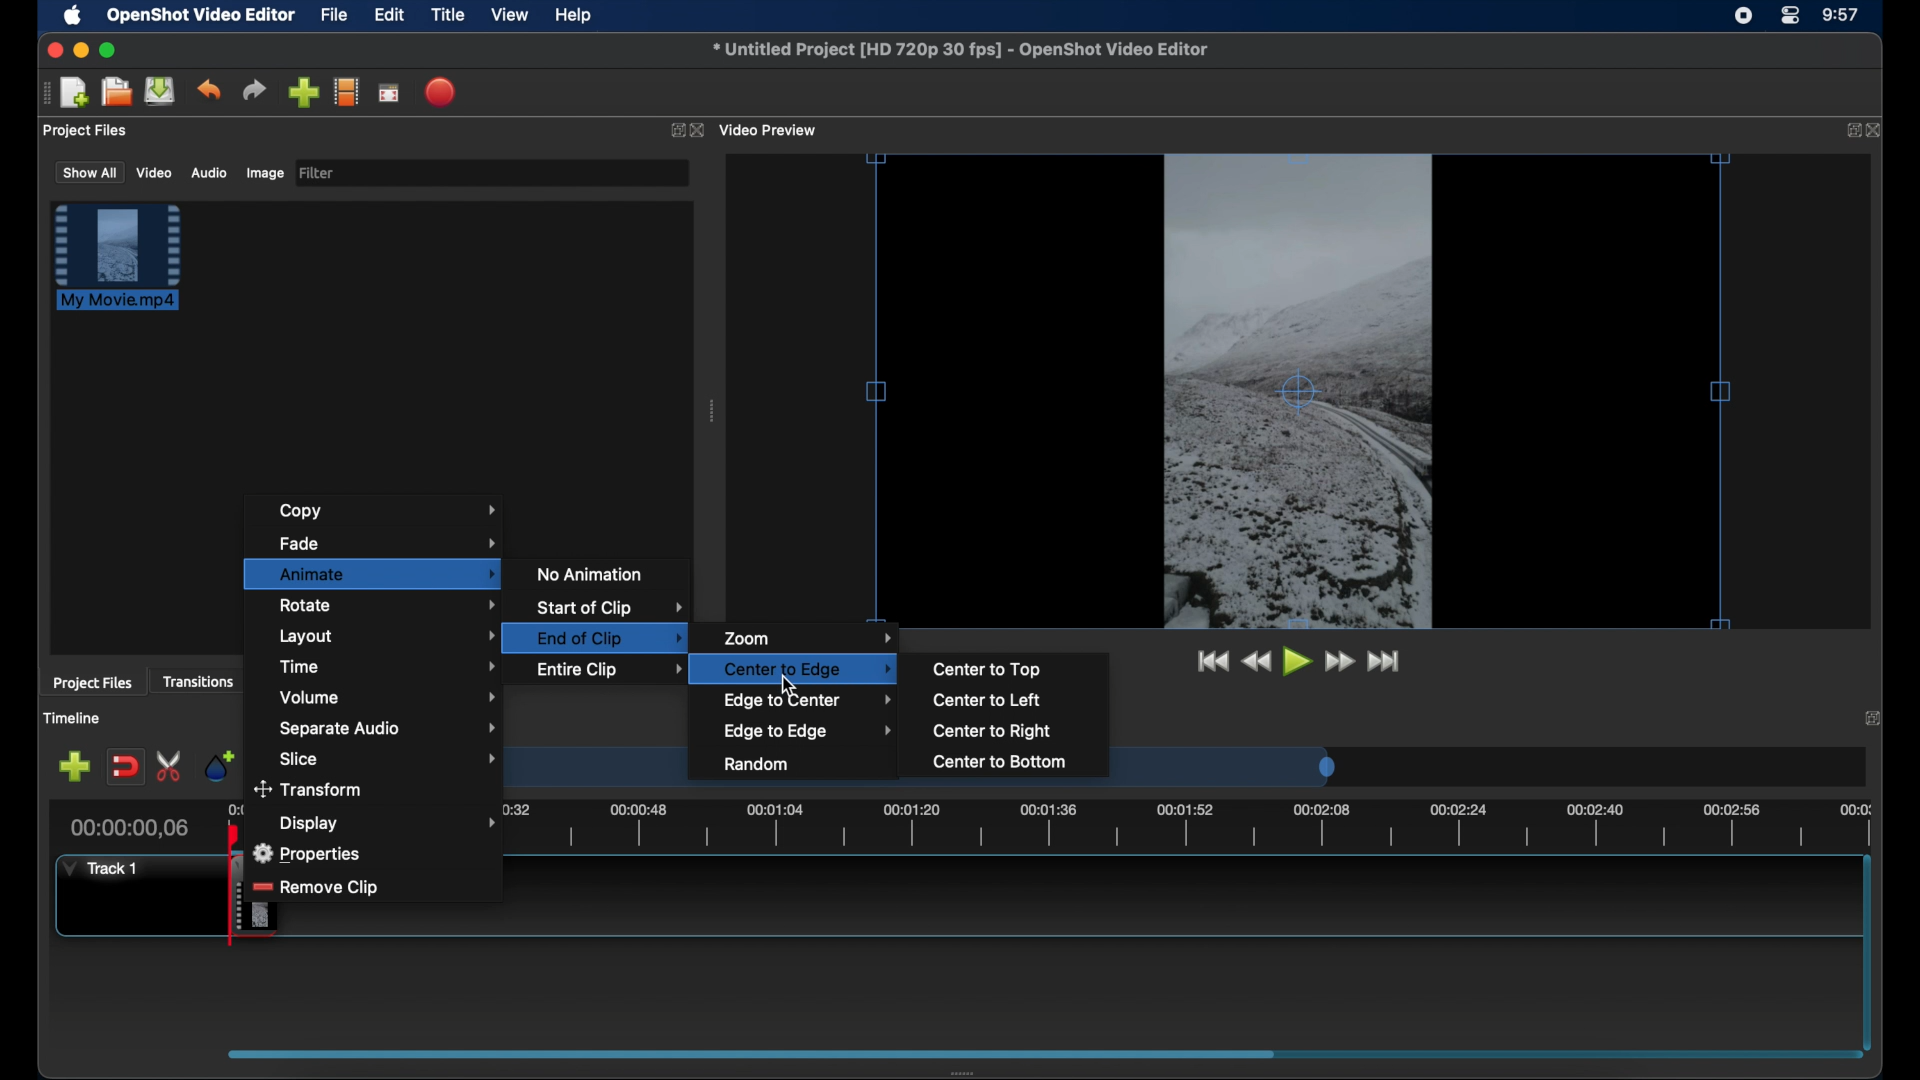 This screenshot has width=1920, height=1080. Describe the element at coordinates (219, 764) in the screenshot. I see `add marker` at that location.